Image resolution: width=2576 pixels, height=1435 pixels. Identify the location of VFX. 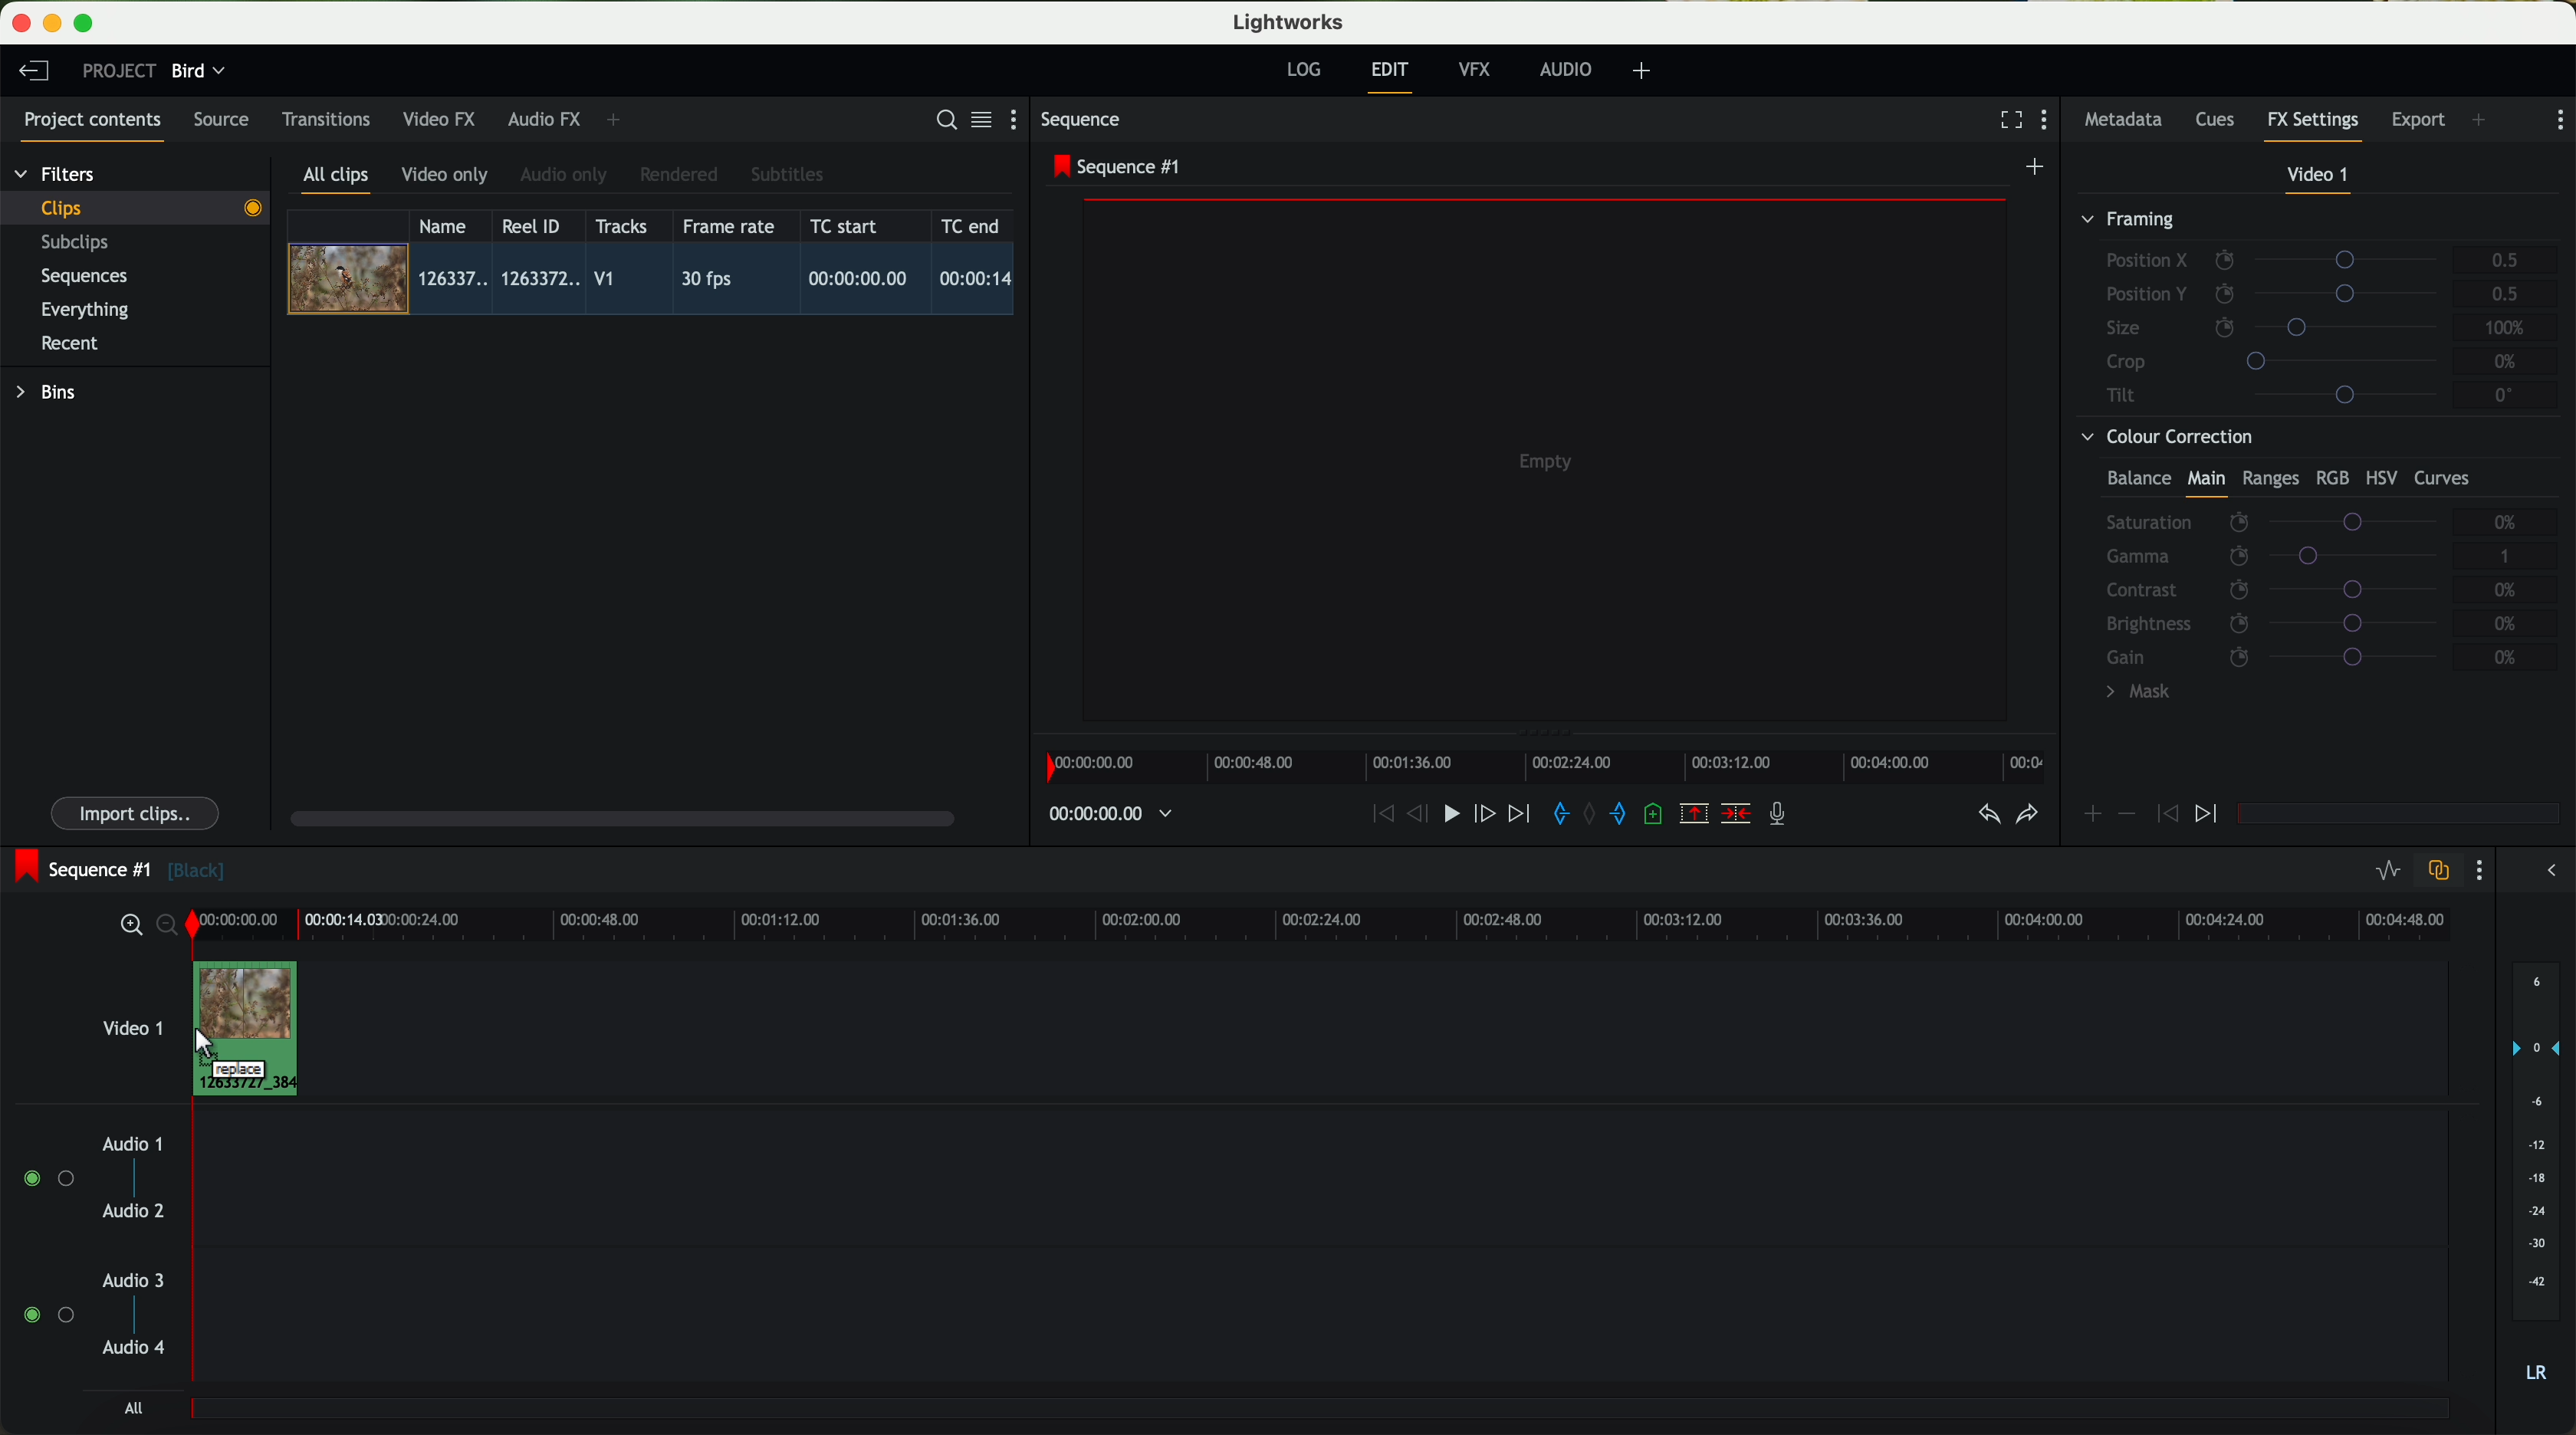
(1479, 70).